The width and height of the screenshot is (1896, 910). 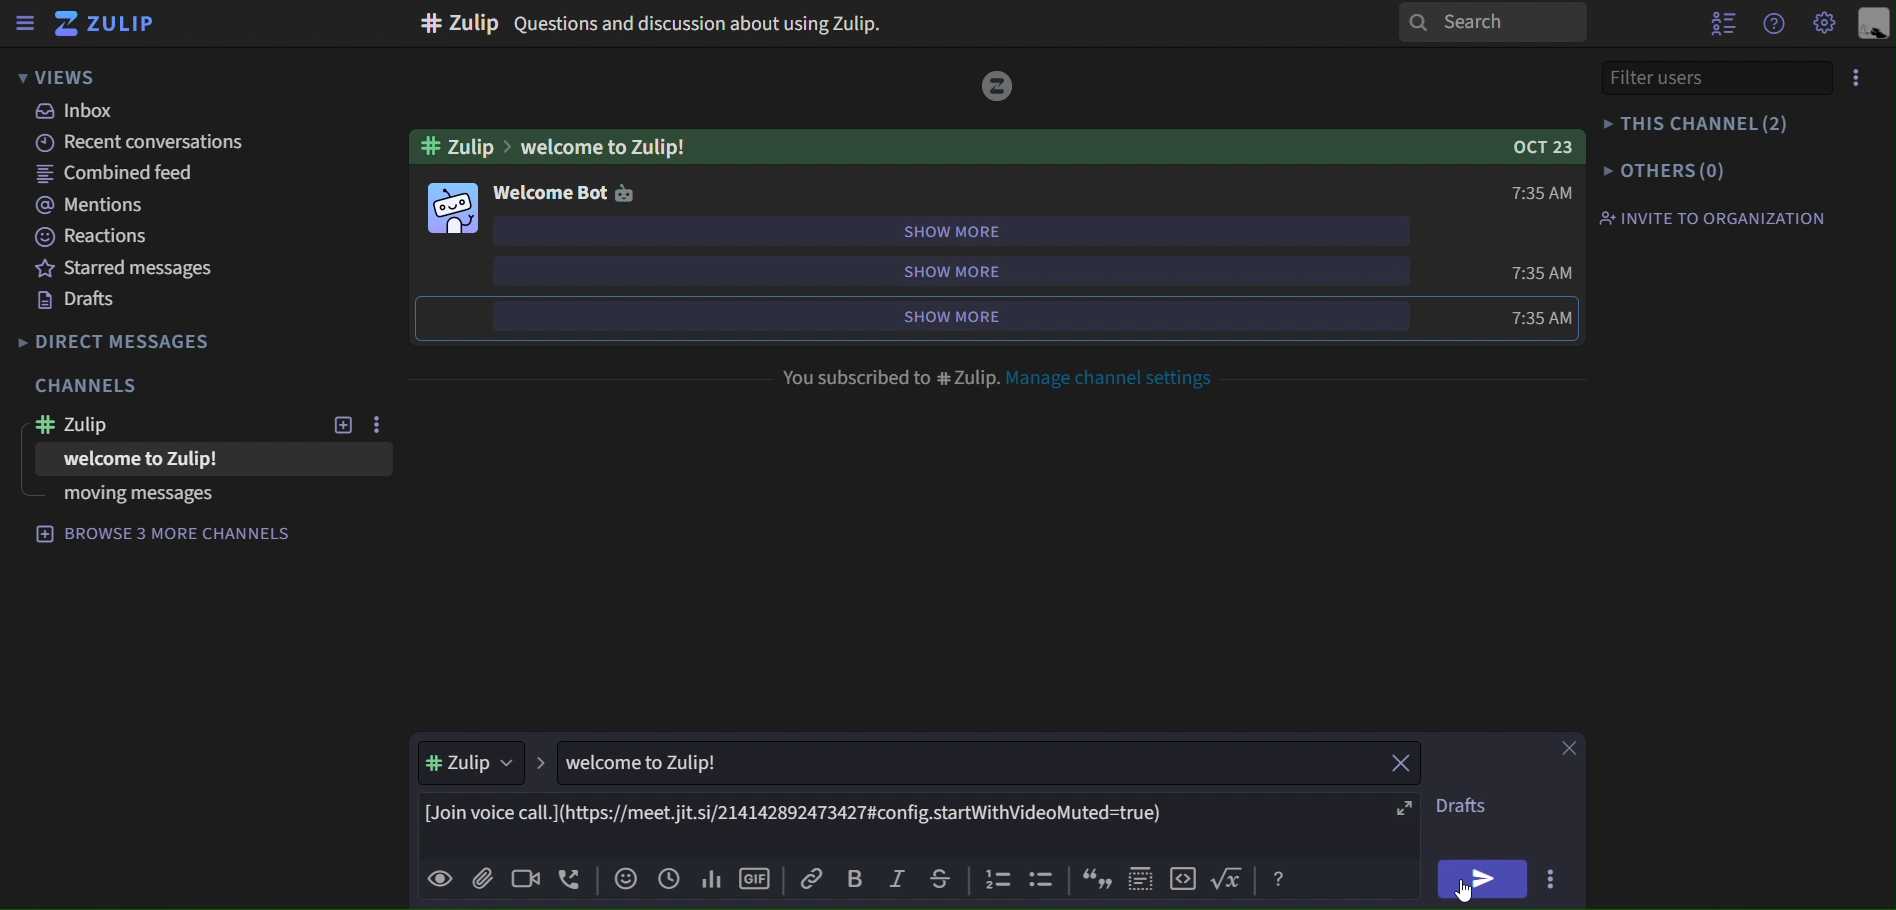 I want to click on hide user list, so click(x=1722, y=27).